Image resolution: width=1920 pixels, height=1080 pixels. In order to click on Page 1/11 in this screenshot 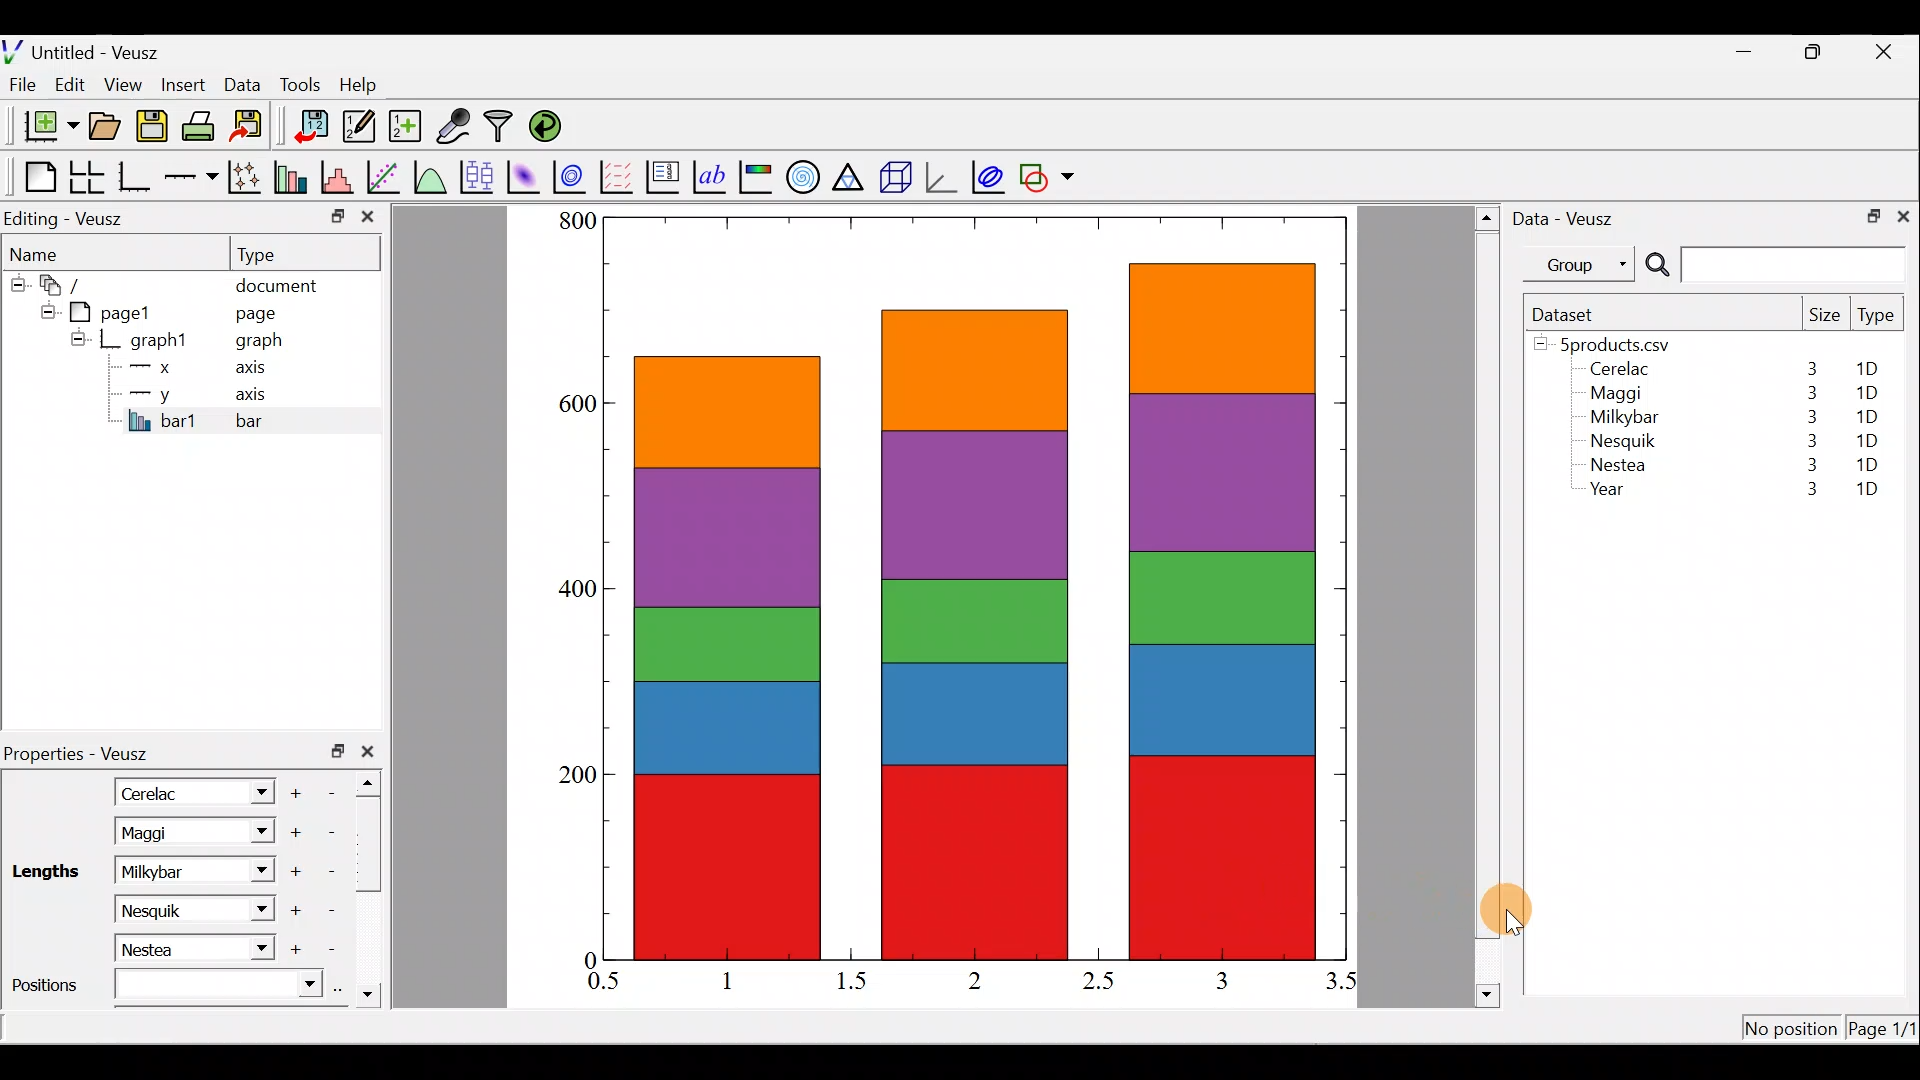, I will do `click(1885, 1032)`.